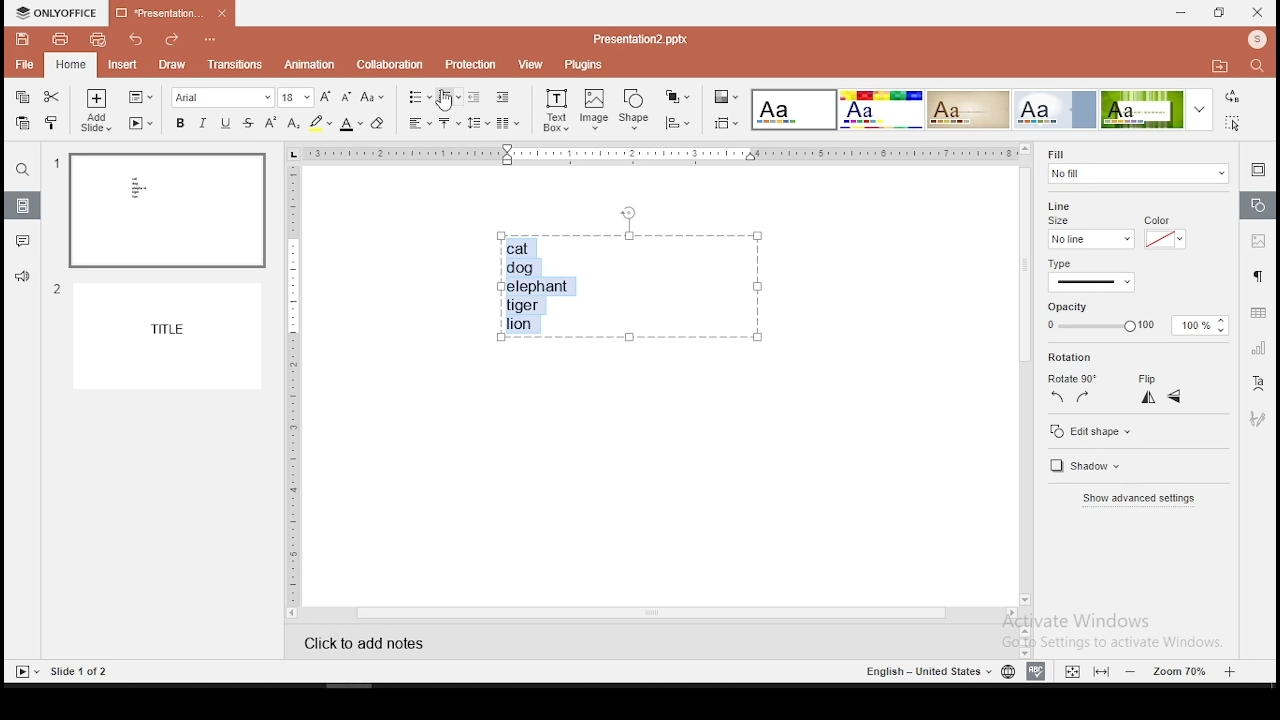  Describe the element at coordinates (724, 96) in the screenshot. I see `change color theme` at that location.